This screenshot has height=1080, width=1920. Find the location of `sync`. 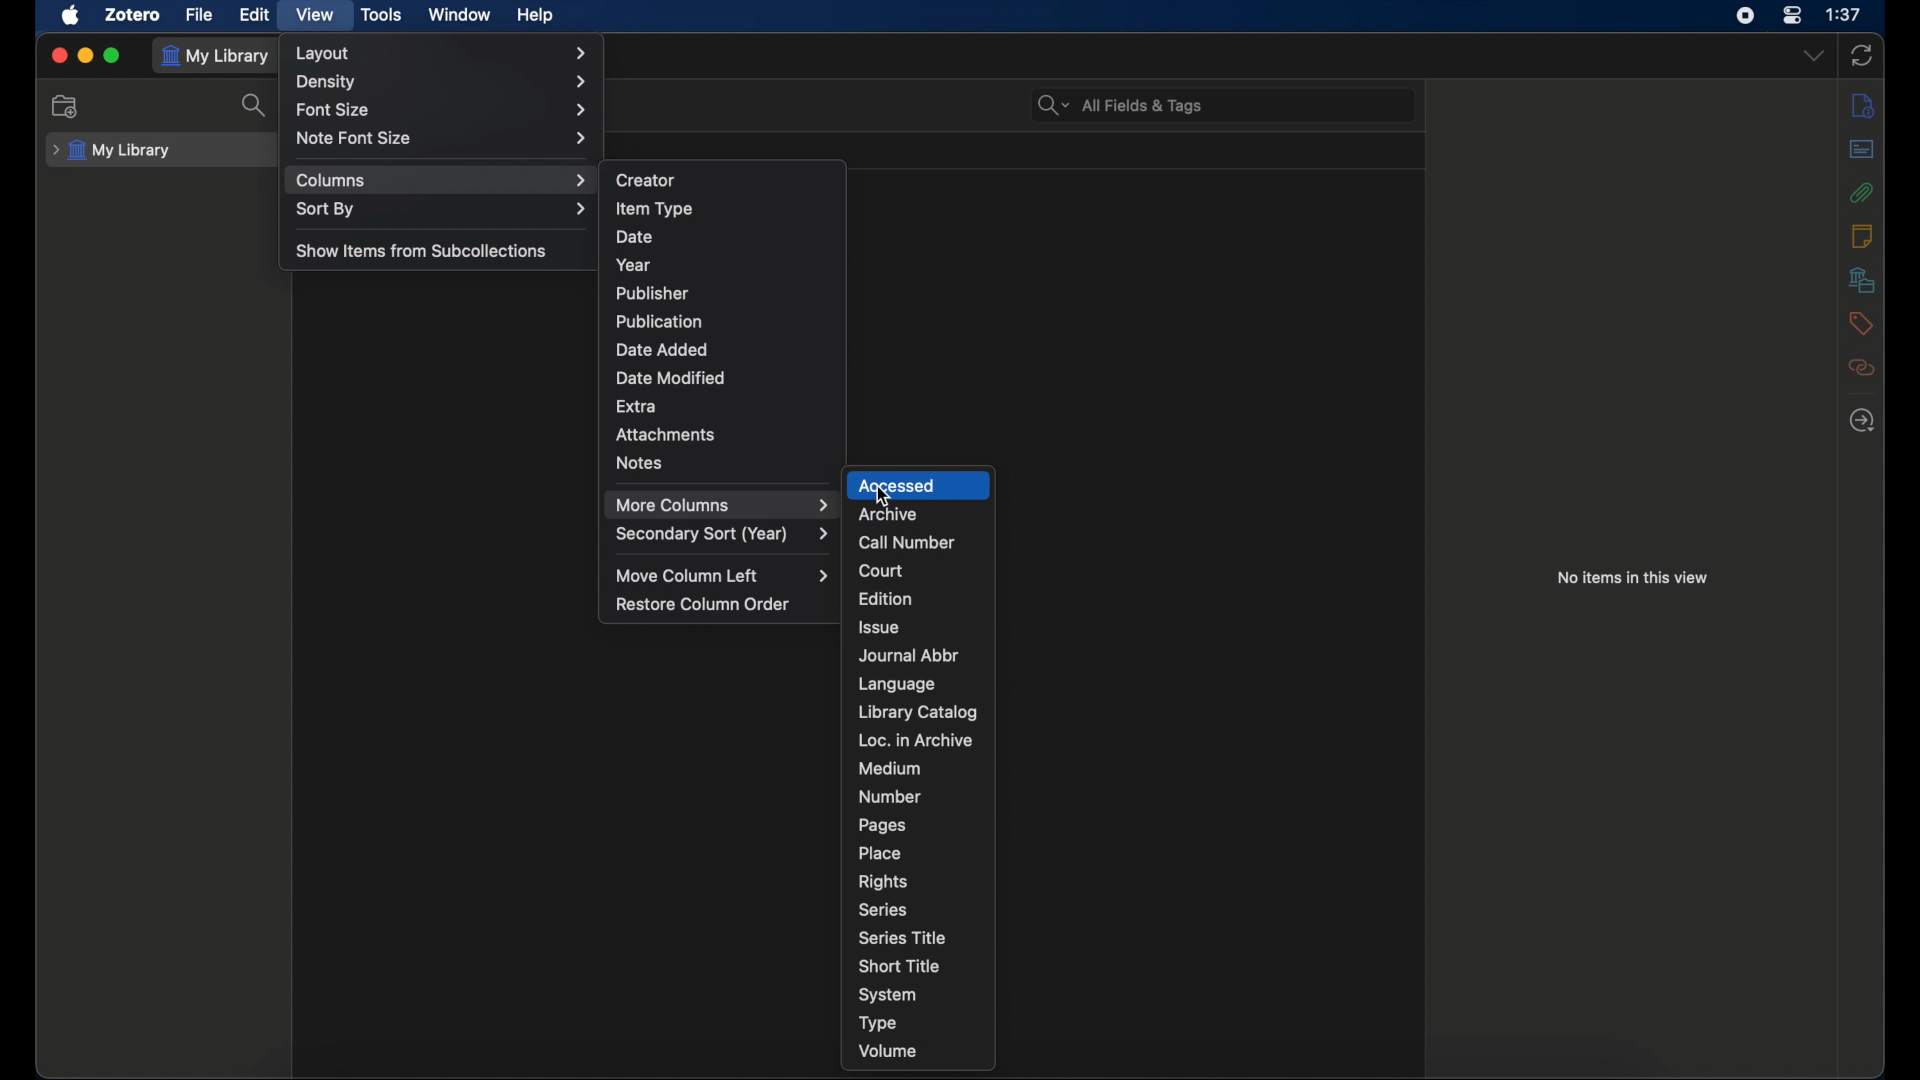

sync is located at coordinates (1862, 56).